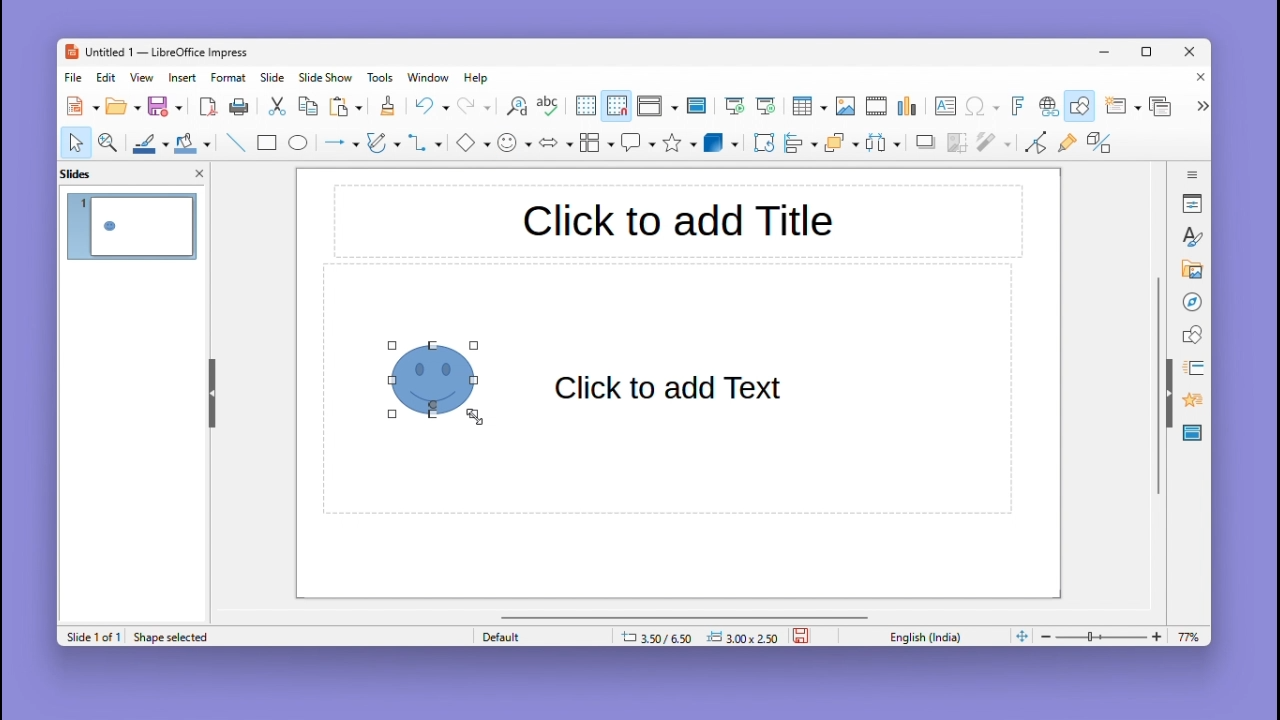 Image resolution: width=1280 pixels, height=720 pixels. What do you see at coordinates (762, 142) in the screenshot?
I see `Rotate` at bounding box center [762, 142].